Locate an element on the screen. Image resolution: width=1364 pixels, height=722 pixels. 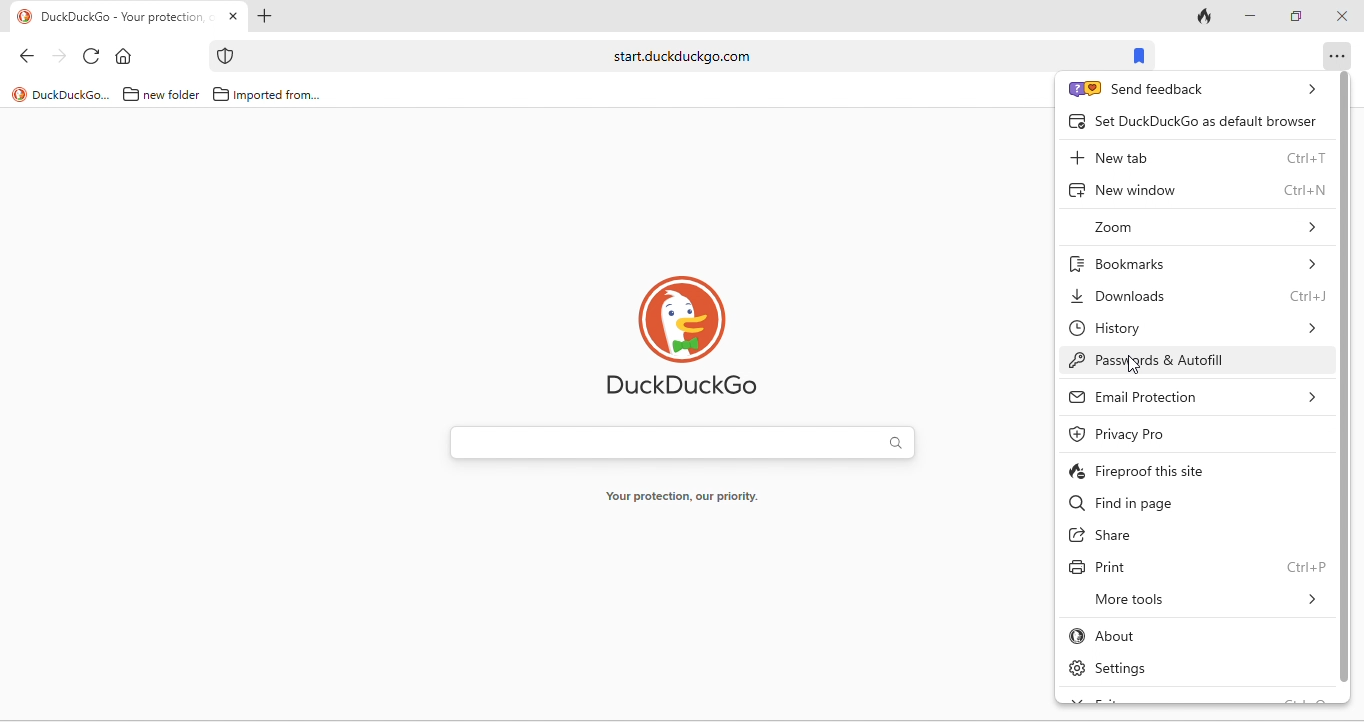
duck duck go logo is located at coordinates (683, 333).